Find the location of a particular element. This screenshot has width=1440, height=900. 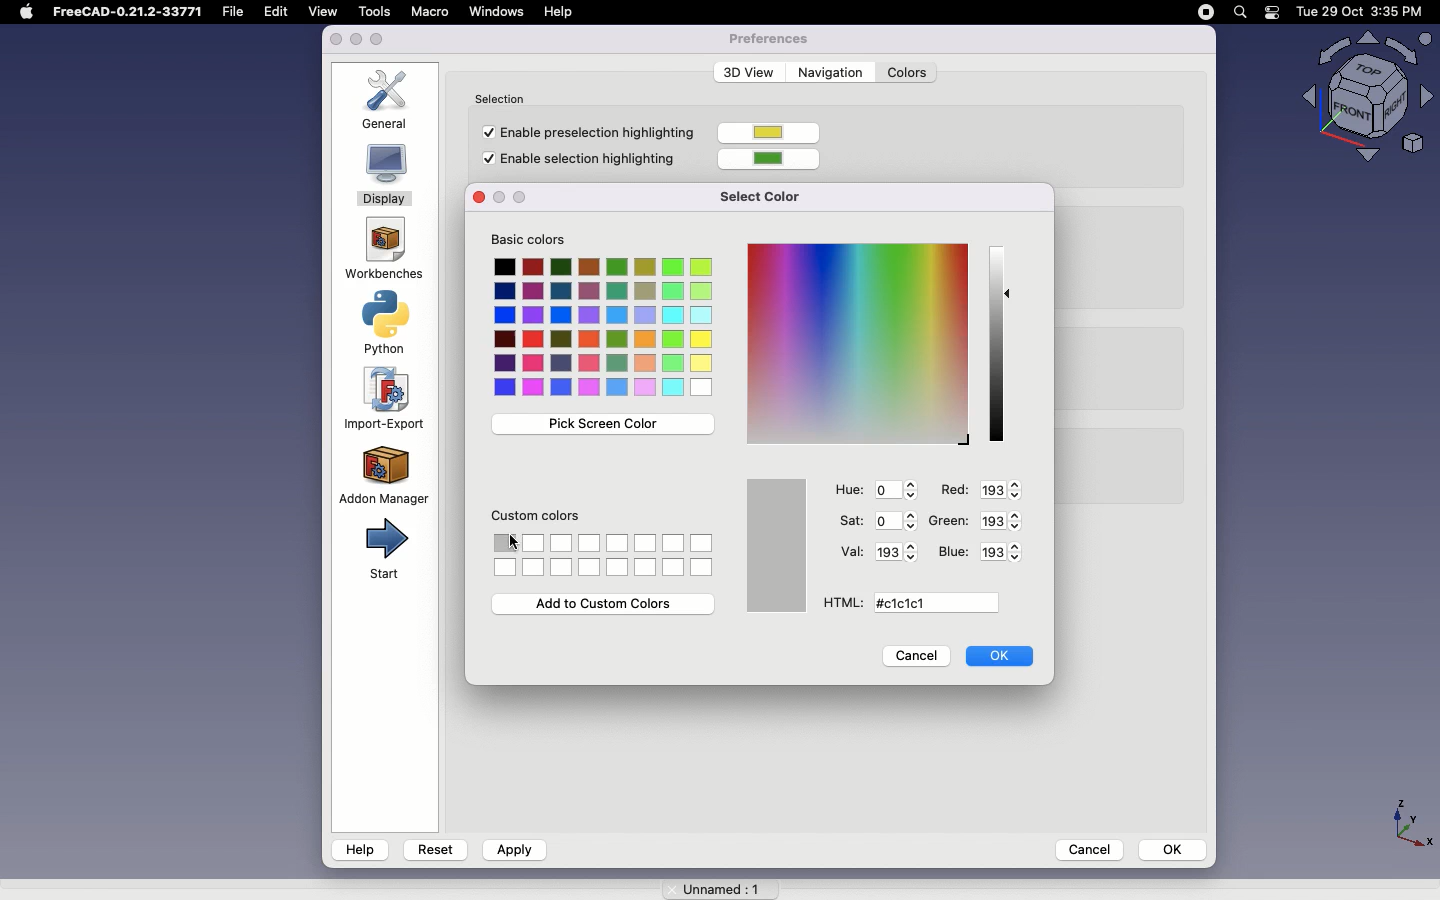

Select color is located at coordinates (770, 195).